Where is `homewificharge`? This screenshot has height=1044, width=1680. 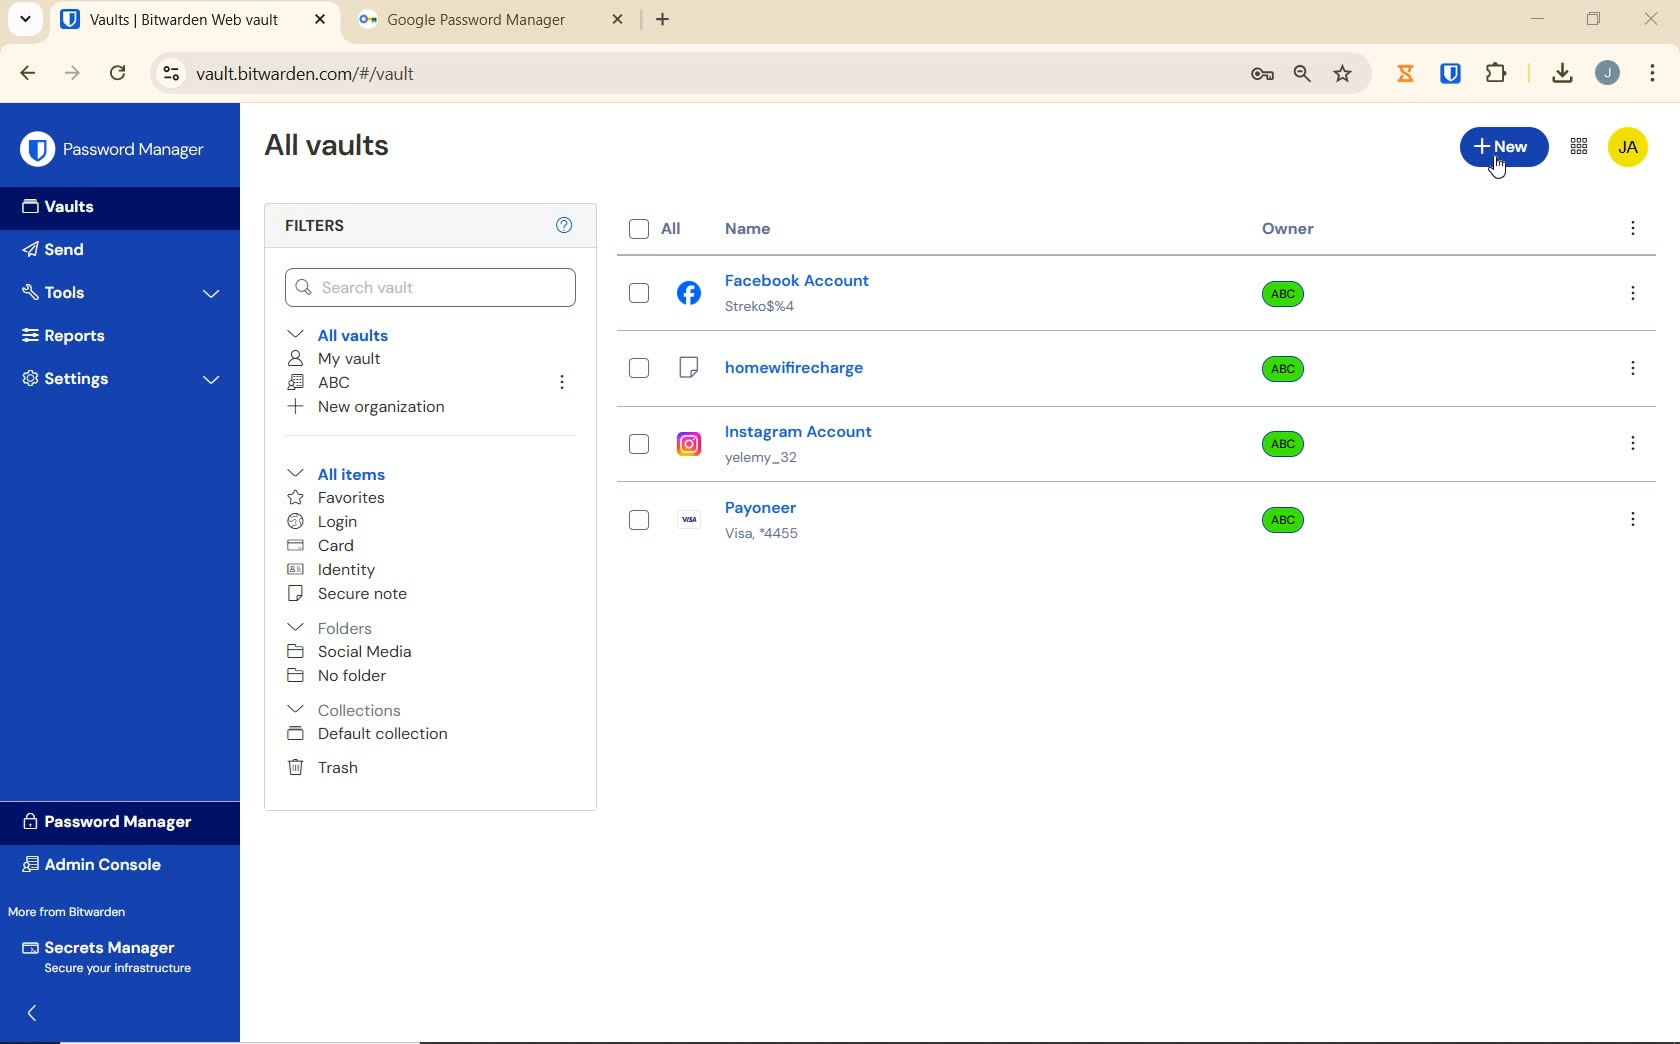
homewificharge is located at coordinates (801, 380).